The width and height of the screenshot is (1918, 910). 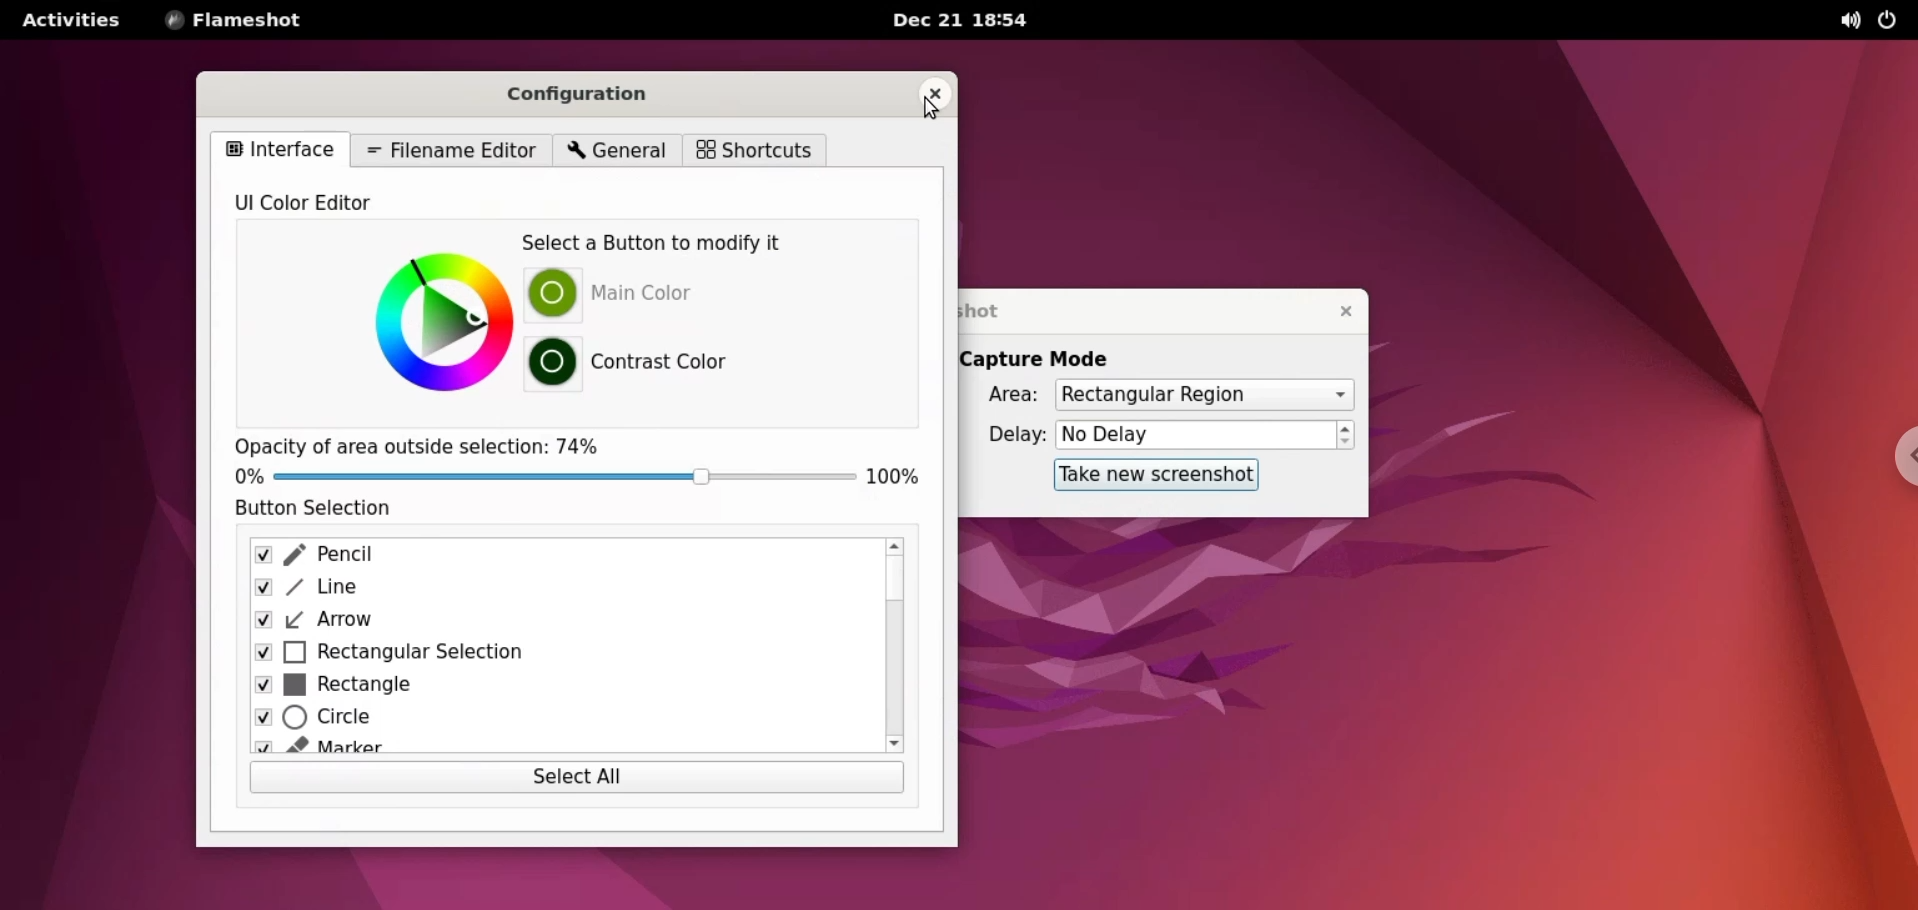 I want to click on power options, so click(x=1893, y=21).